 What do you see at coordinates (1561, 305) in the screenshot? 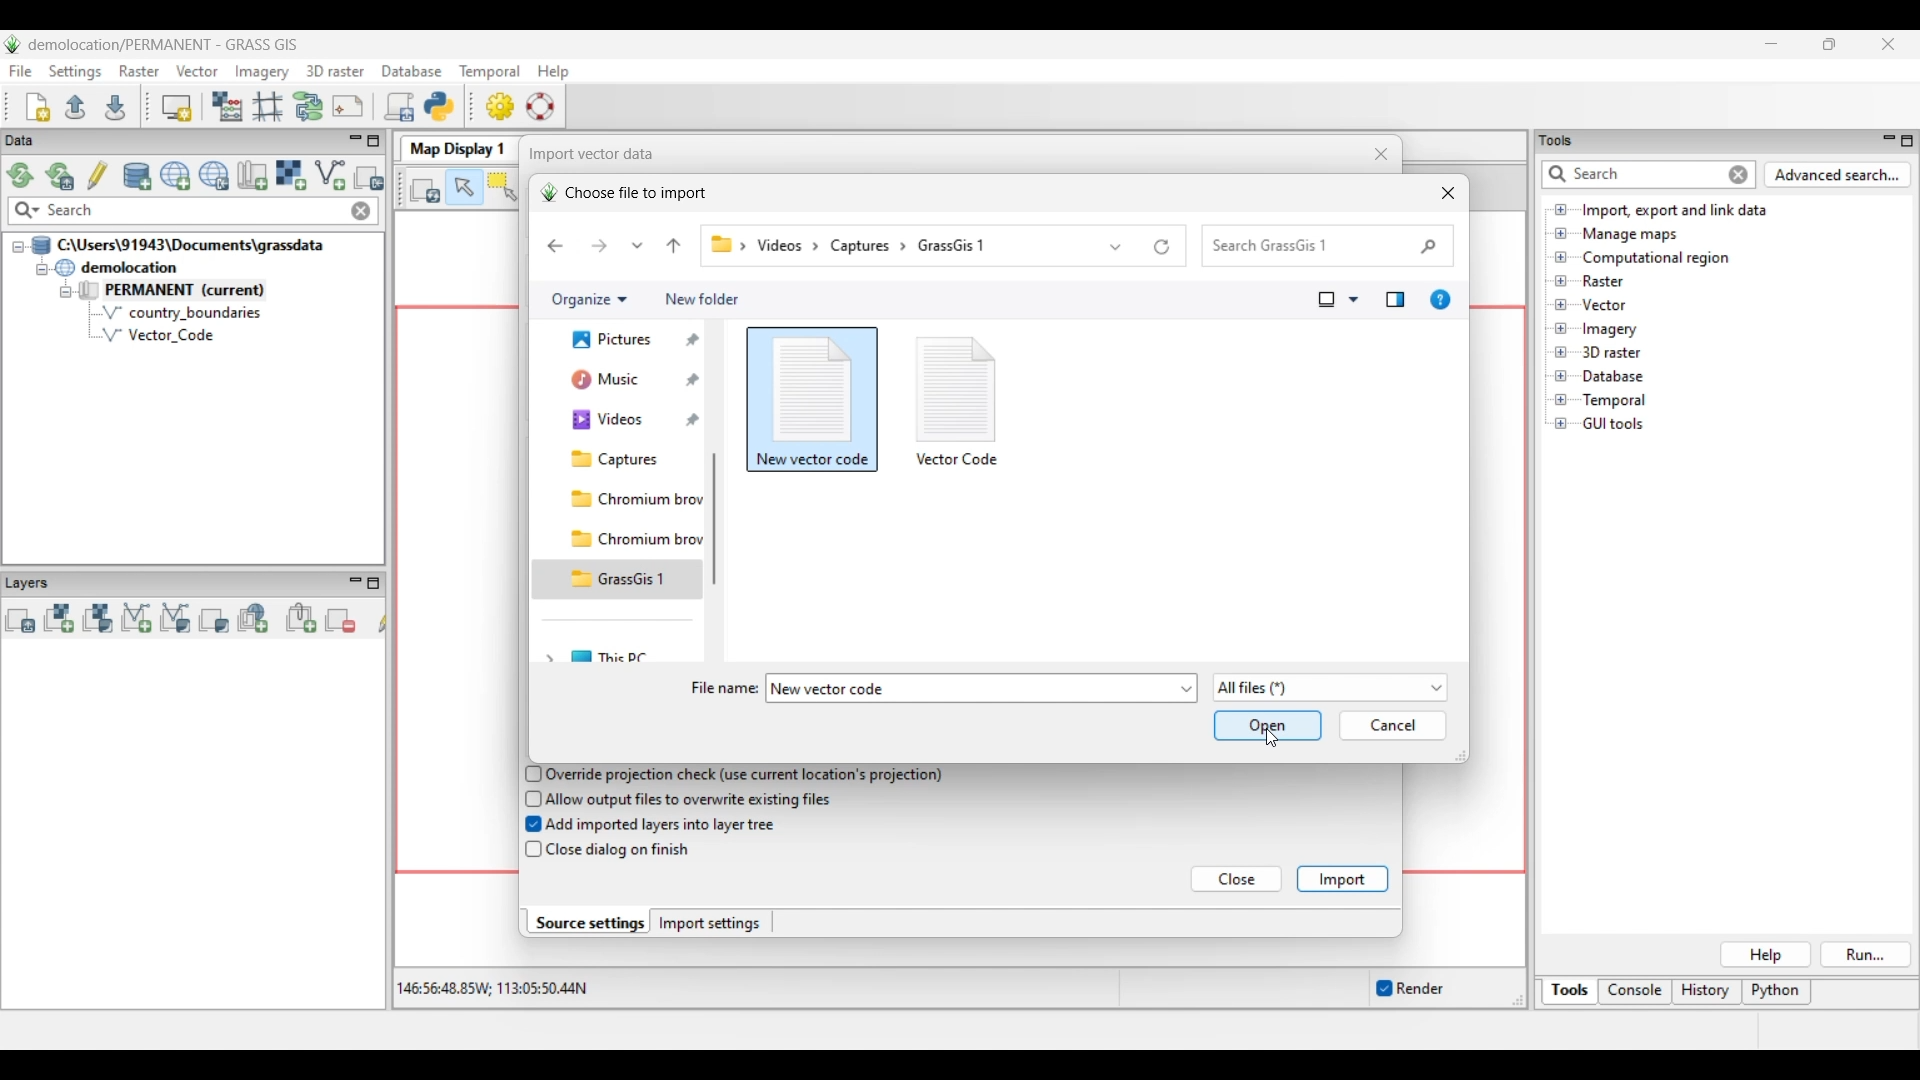
I see `Click to open files under Vector` at bounding box center [1561, 305].